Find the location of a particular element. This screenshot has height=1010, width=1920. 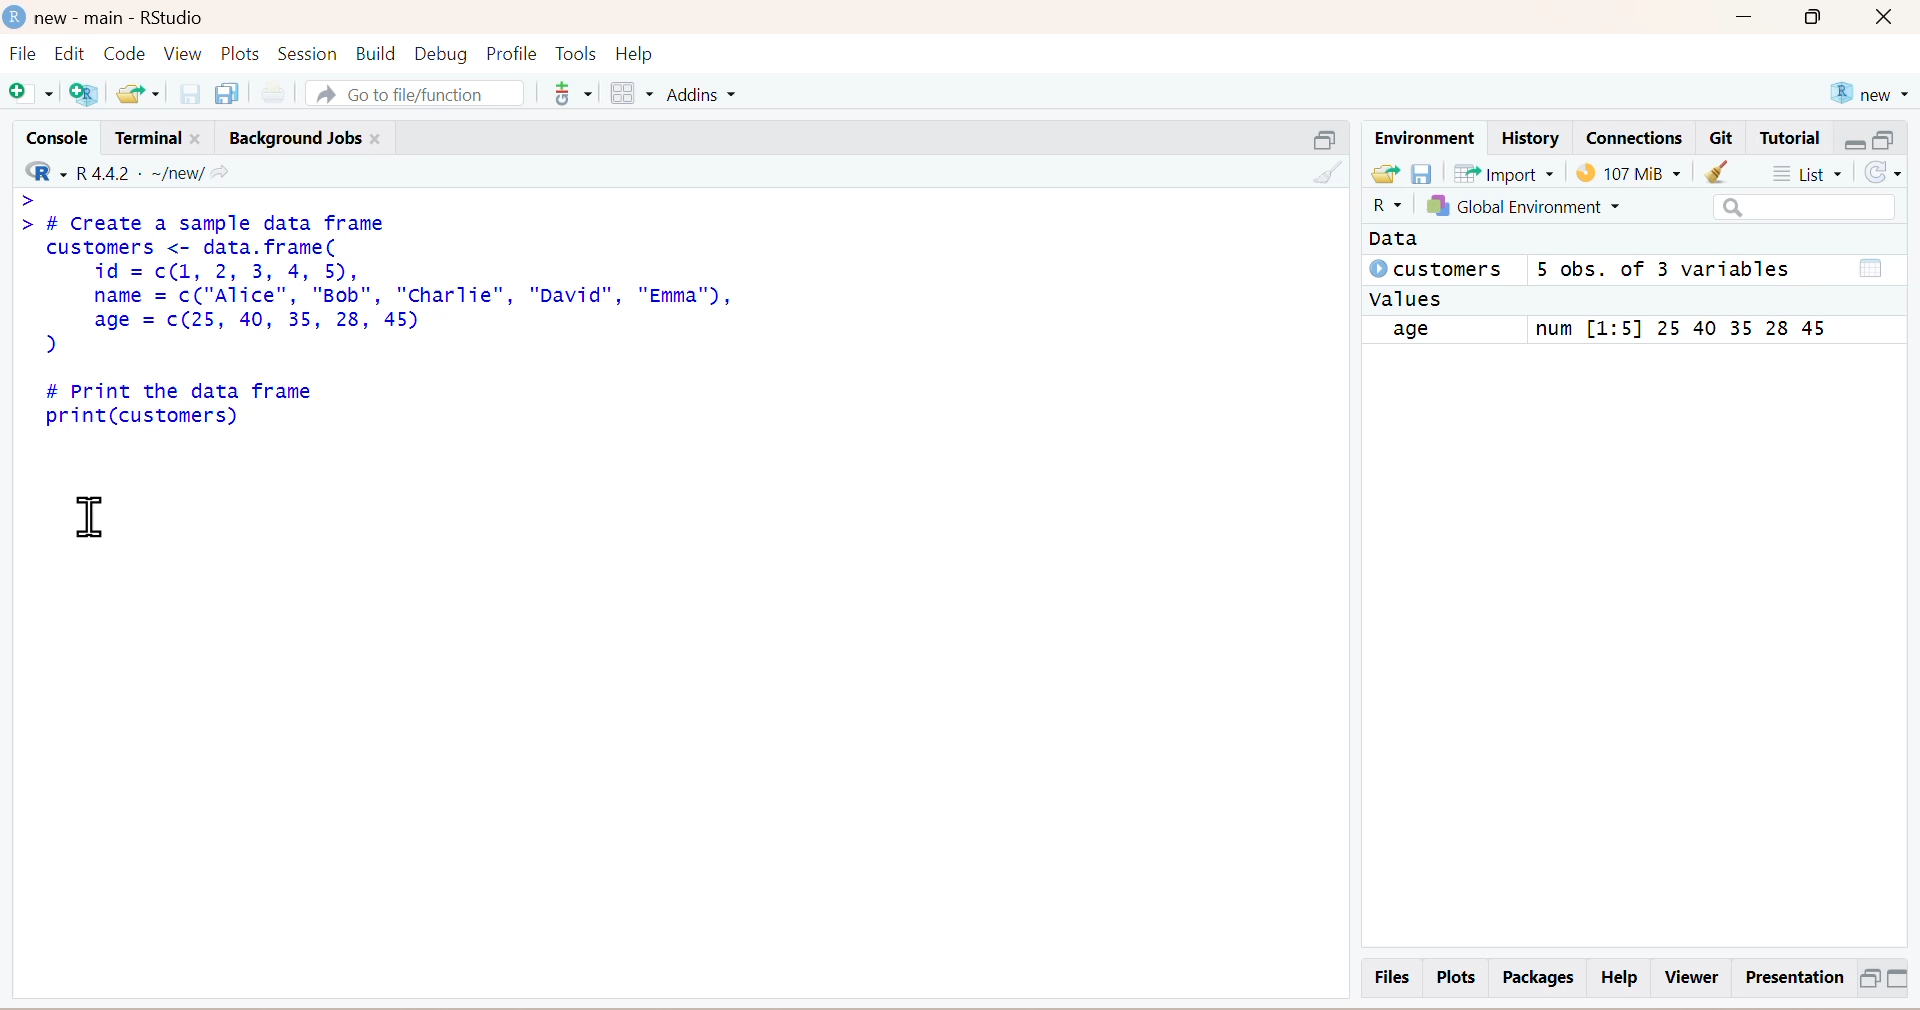

Help is located at coordinates (652, 53).